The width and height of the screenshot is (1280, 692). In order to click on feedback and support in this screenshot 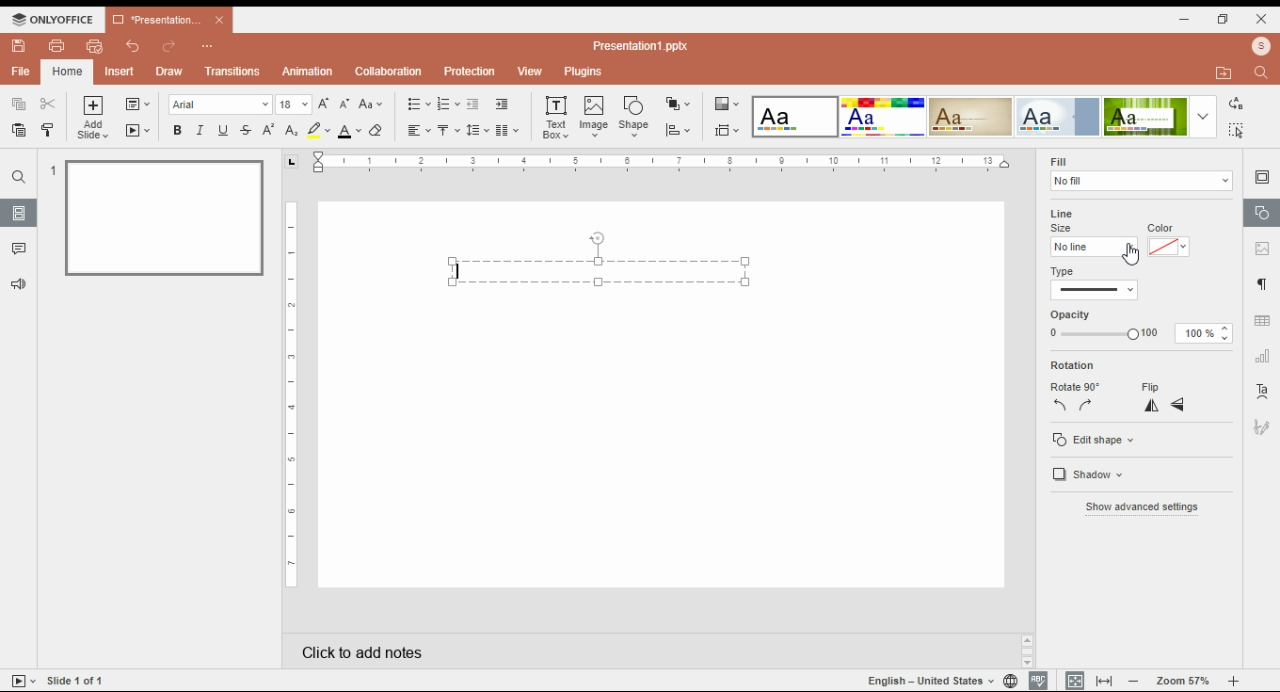, I will do `click(17, 283)`.